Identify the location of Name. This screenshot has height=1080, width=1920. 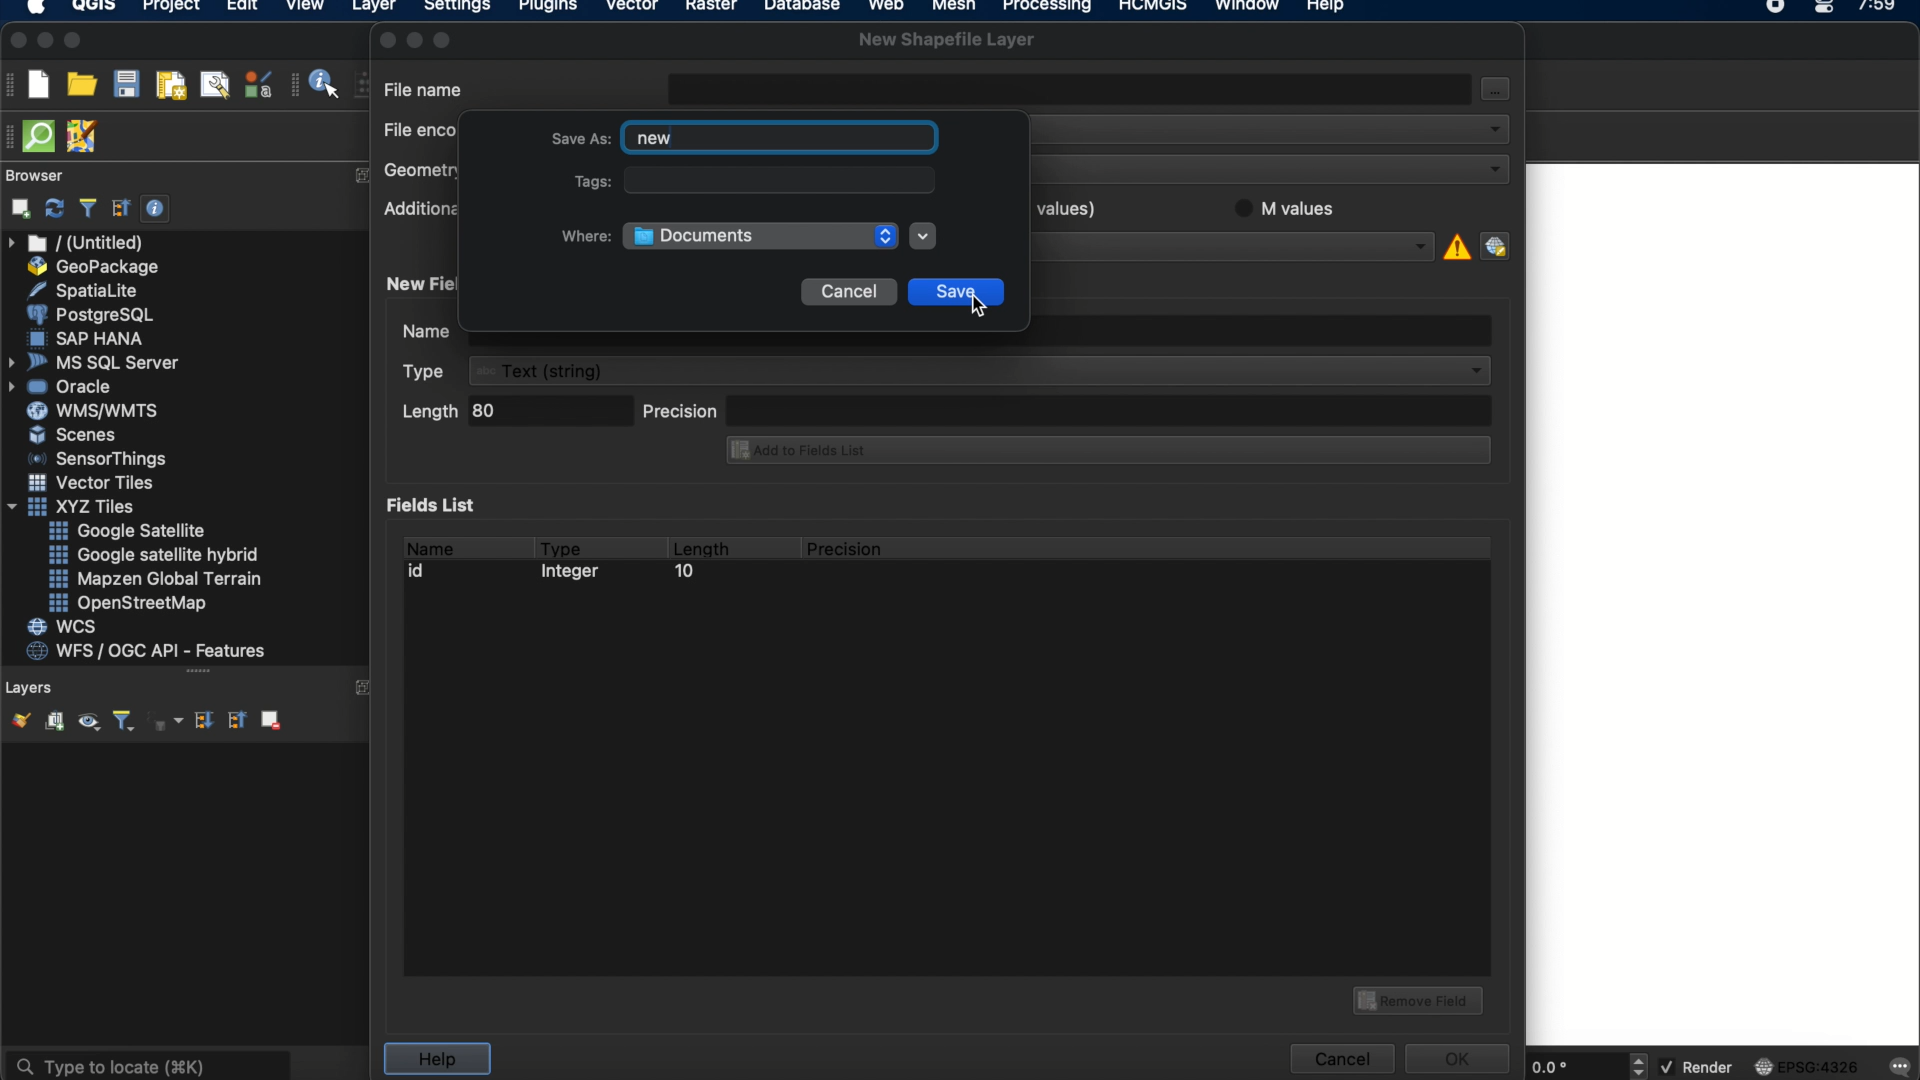
(421, 333).